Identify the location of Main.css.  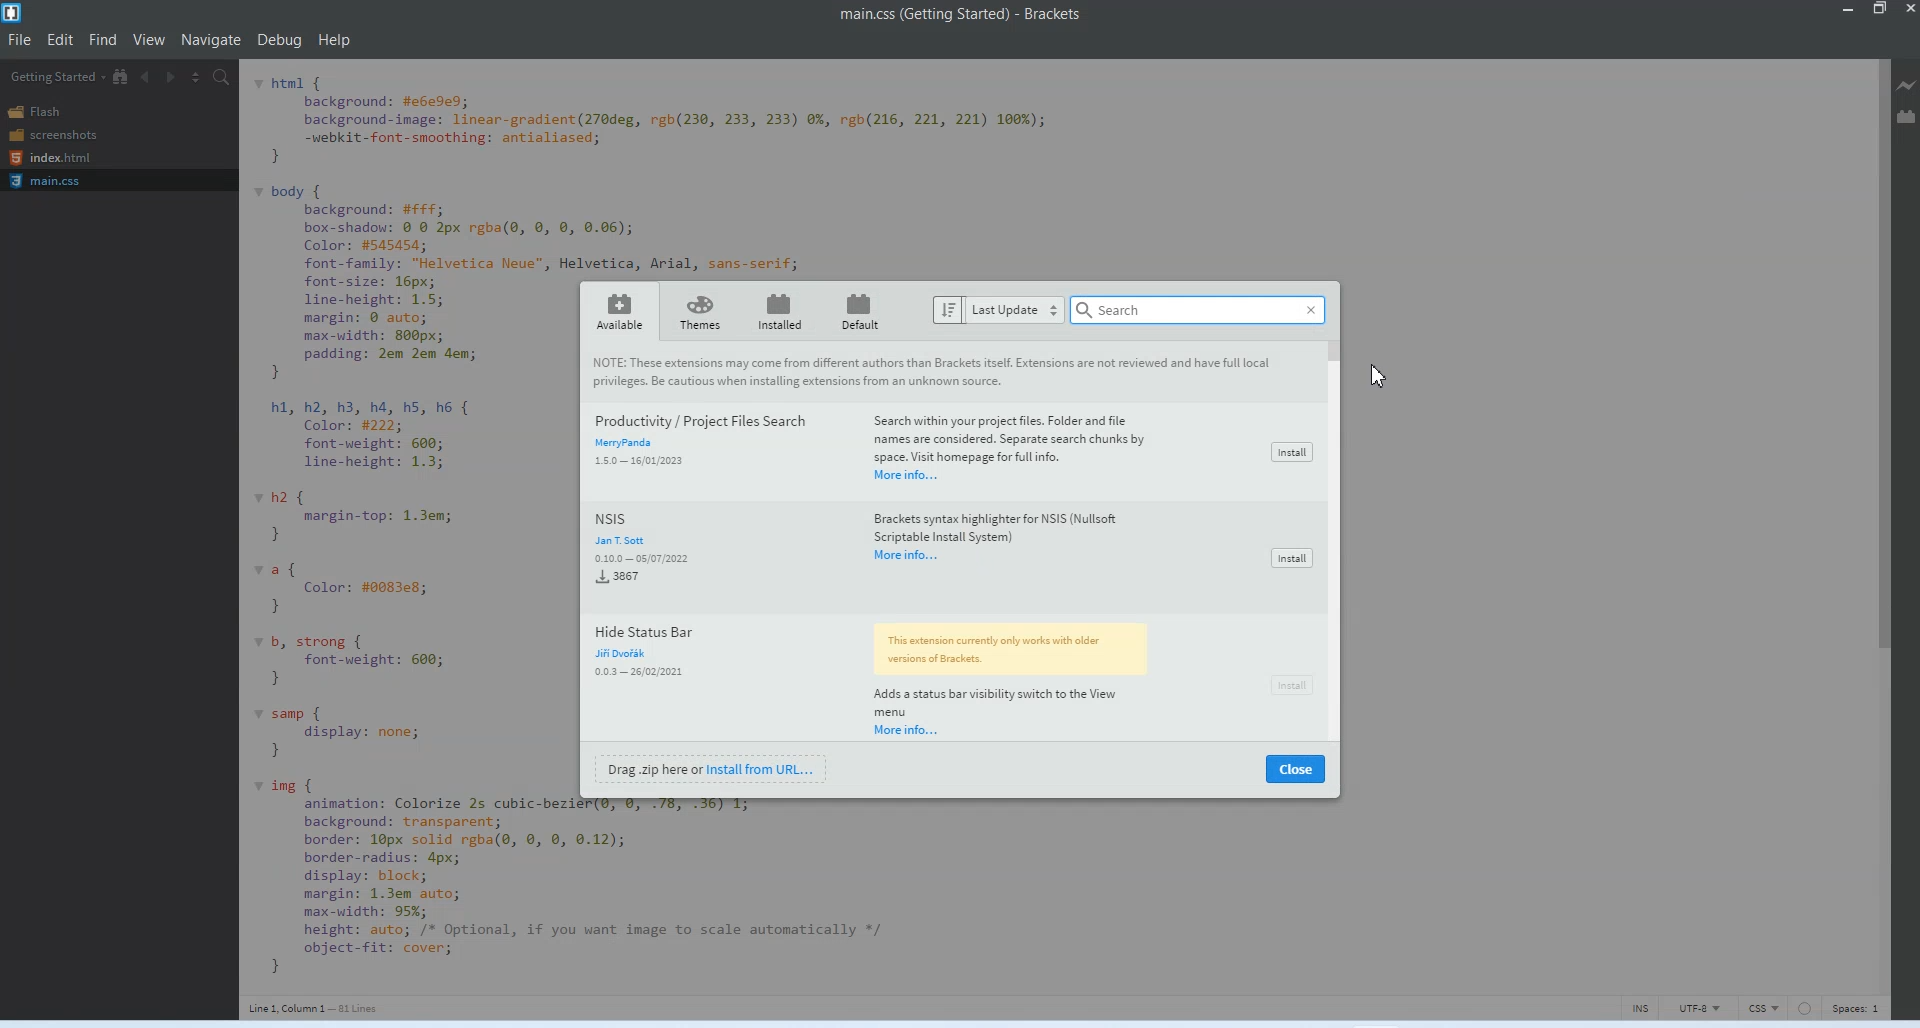
(47, 181).